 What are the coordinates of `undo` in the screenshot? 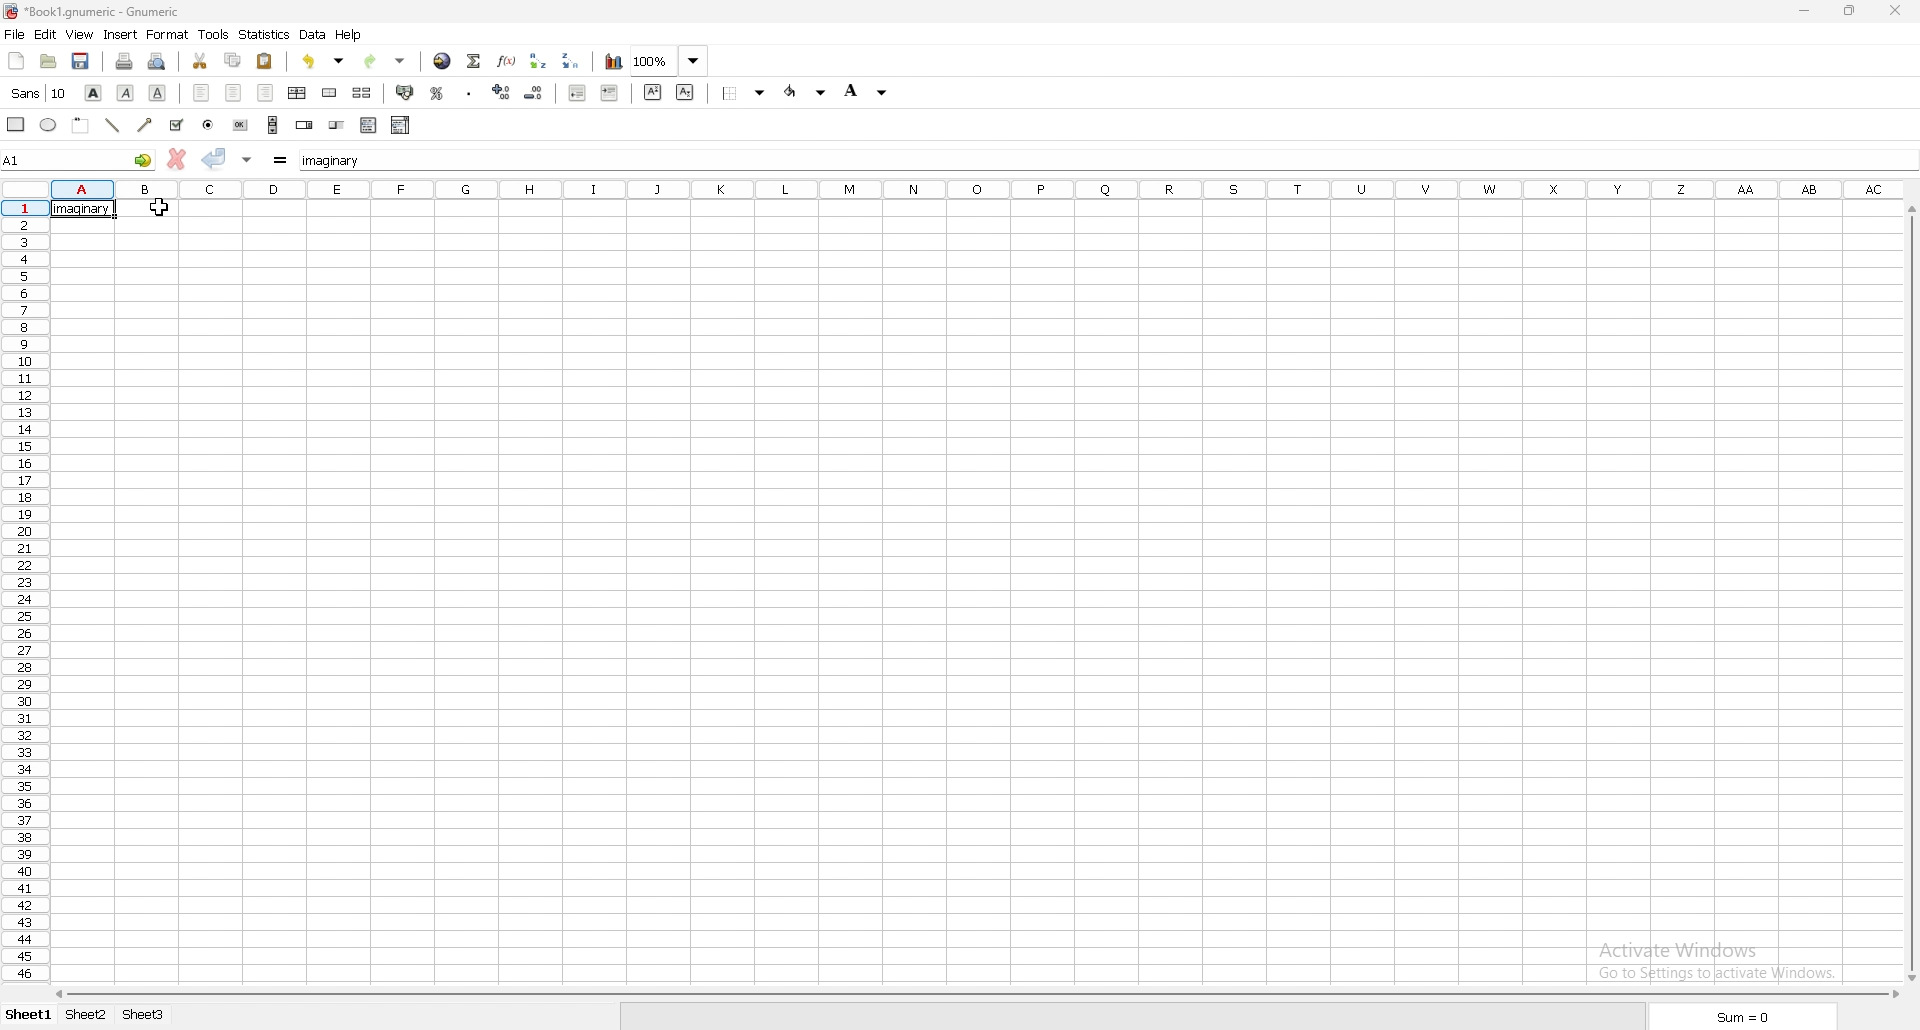 It's located at (323, 61).